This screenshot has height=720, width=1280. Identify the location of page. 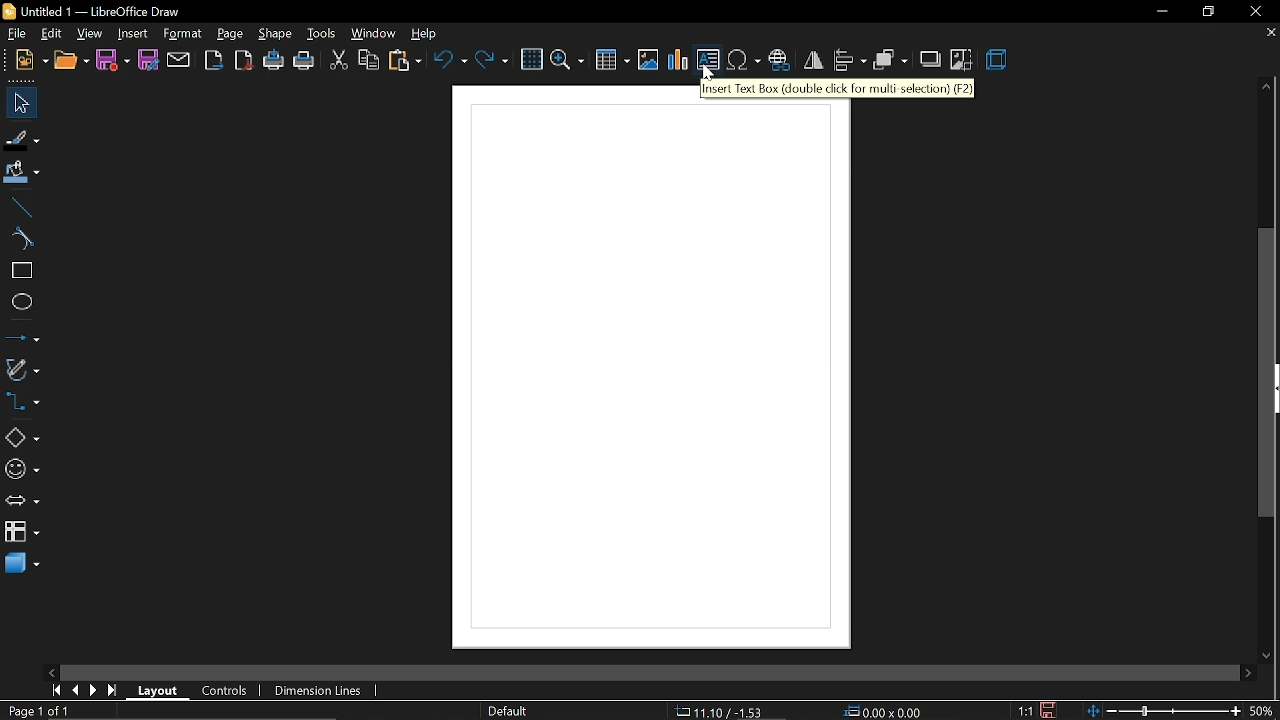
(230, 34).